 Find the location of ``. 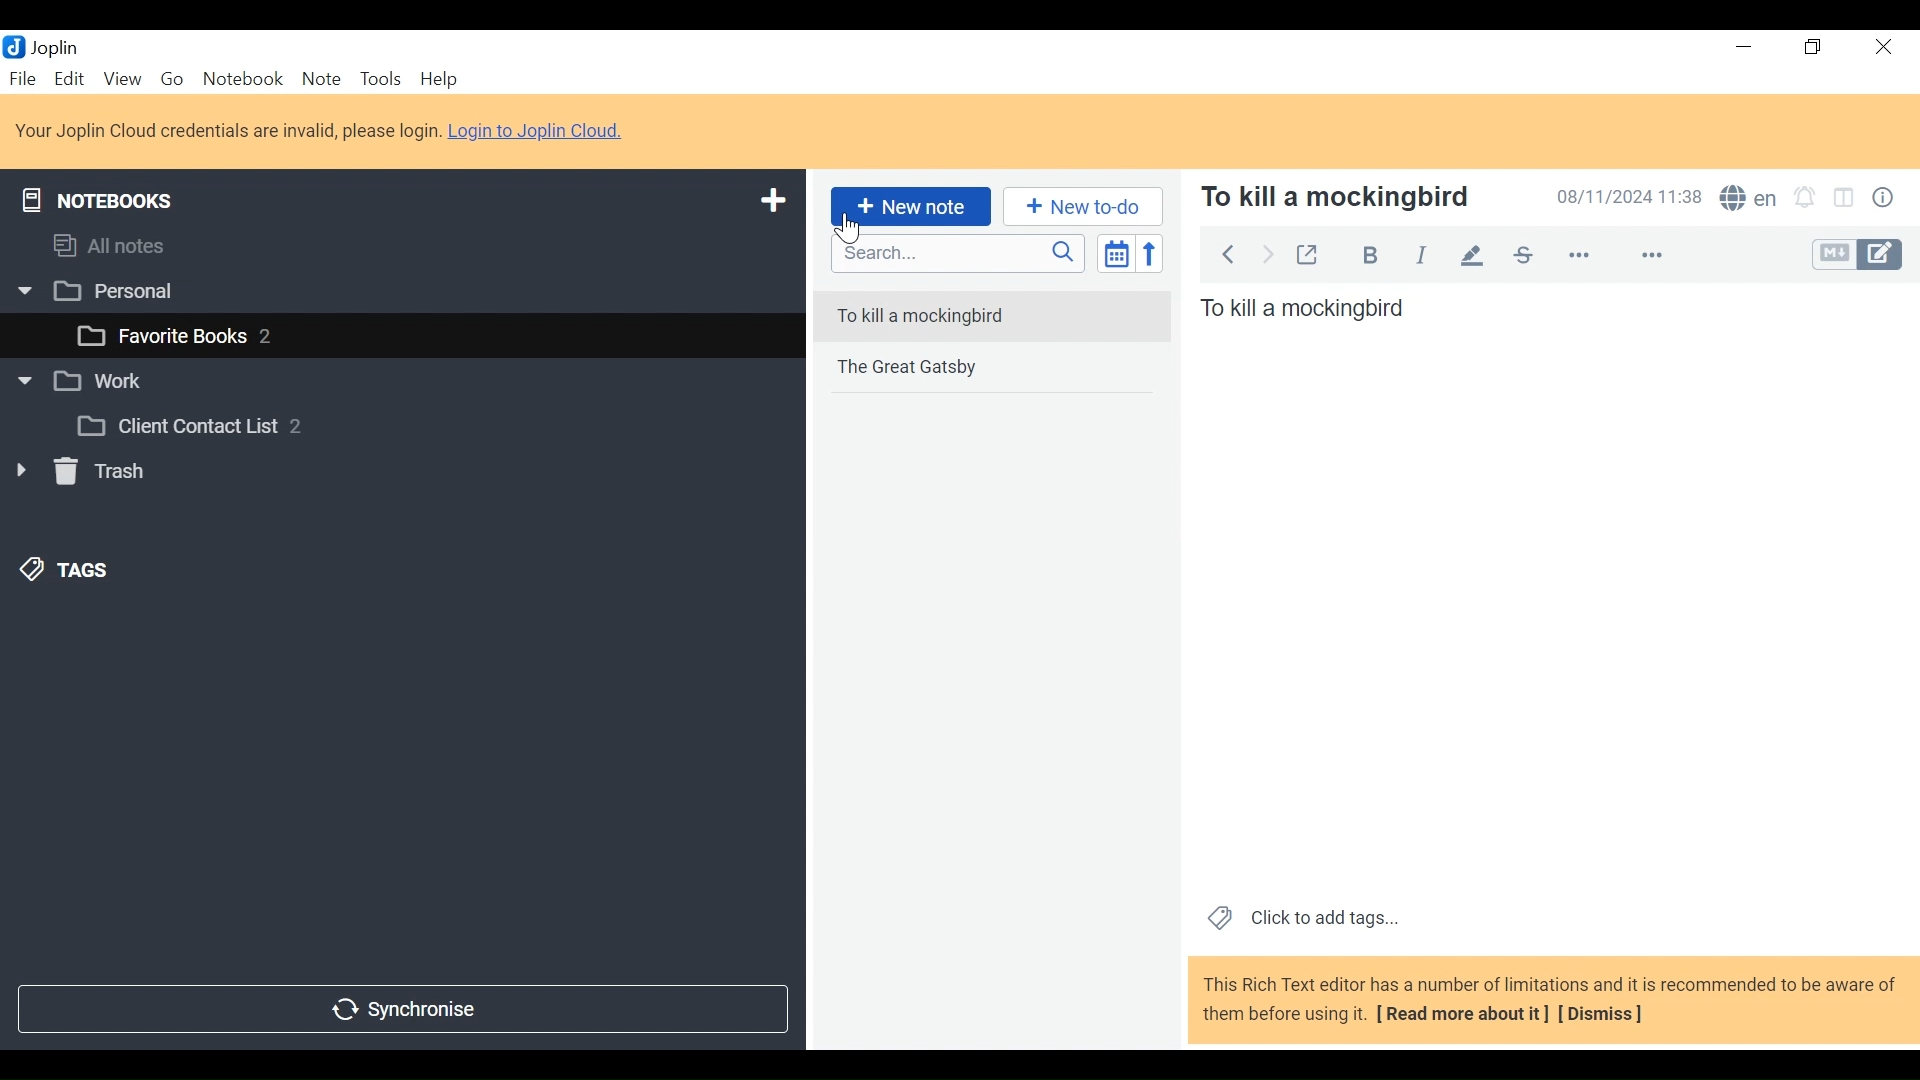

 is located at coordinates (71, 79).